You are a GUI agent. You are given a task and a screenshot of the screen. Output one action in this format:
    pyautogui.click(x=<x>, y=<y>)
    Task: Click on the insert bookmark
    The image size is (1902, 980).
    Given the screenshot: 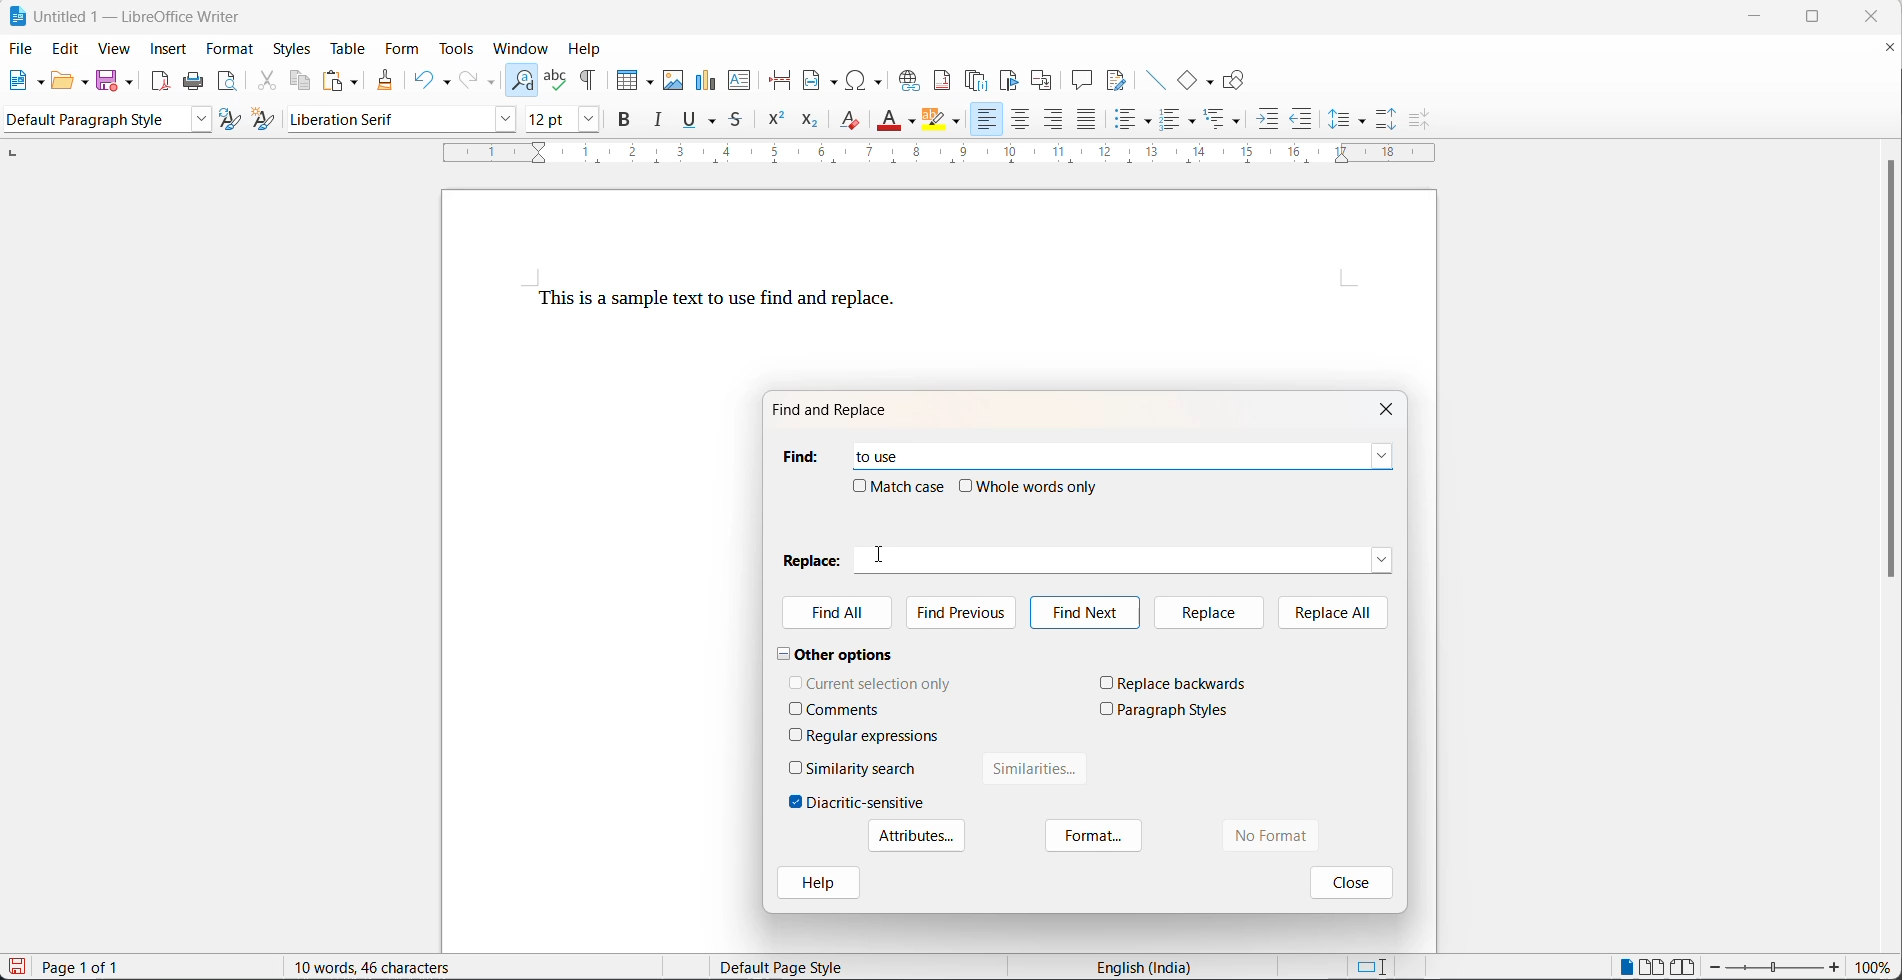 What is the action you would take?
    pyautogui.click(x=1013, y=80)
    